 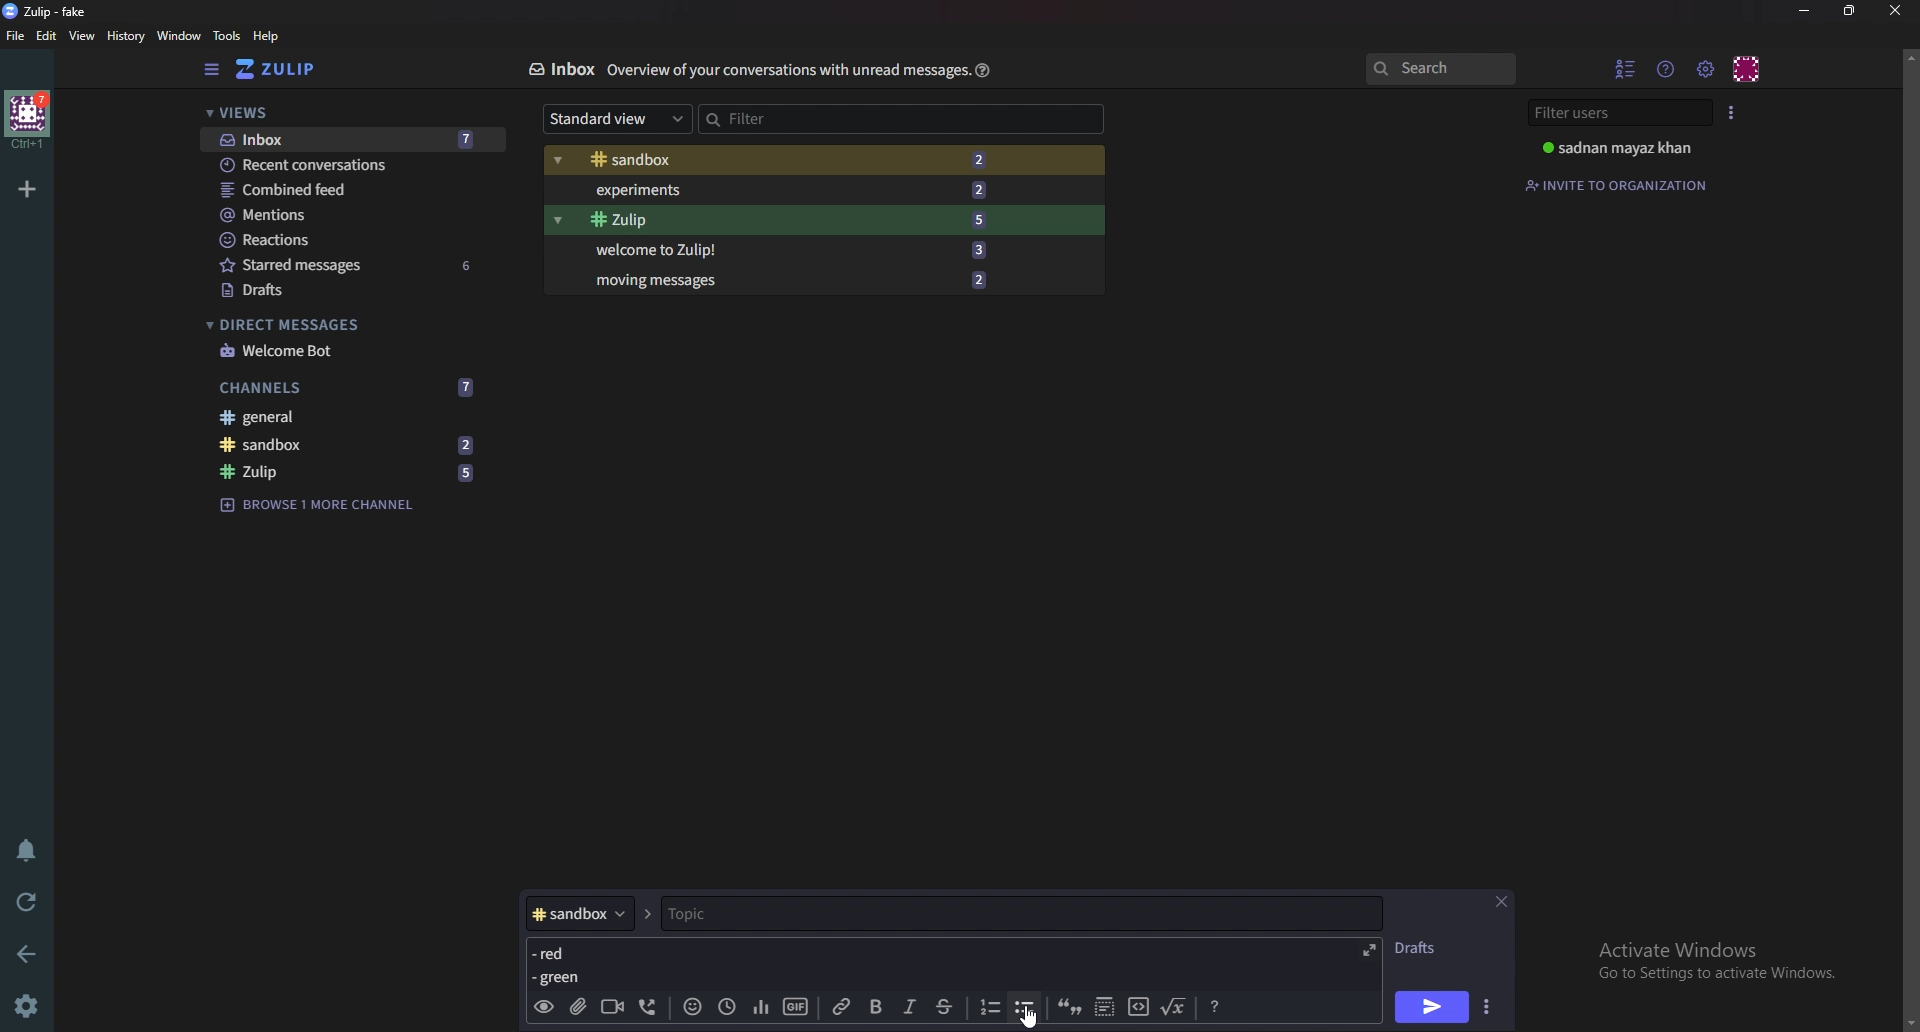 I want to click on Reload, so click(x=27, y=903).